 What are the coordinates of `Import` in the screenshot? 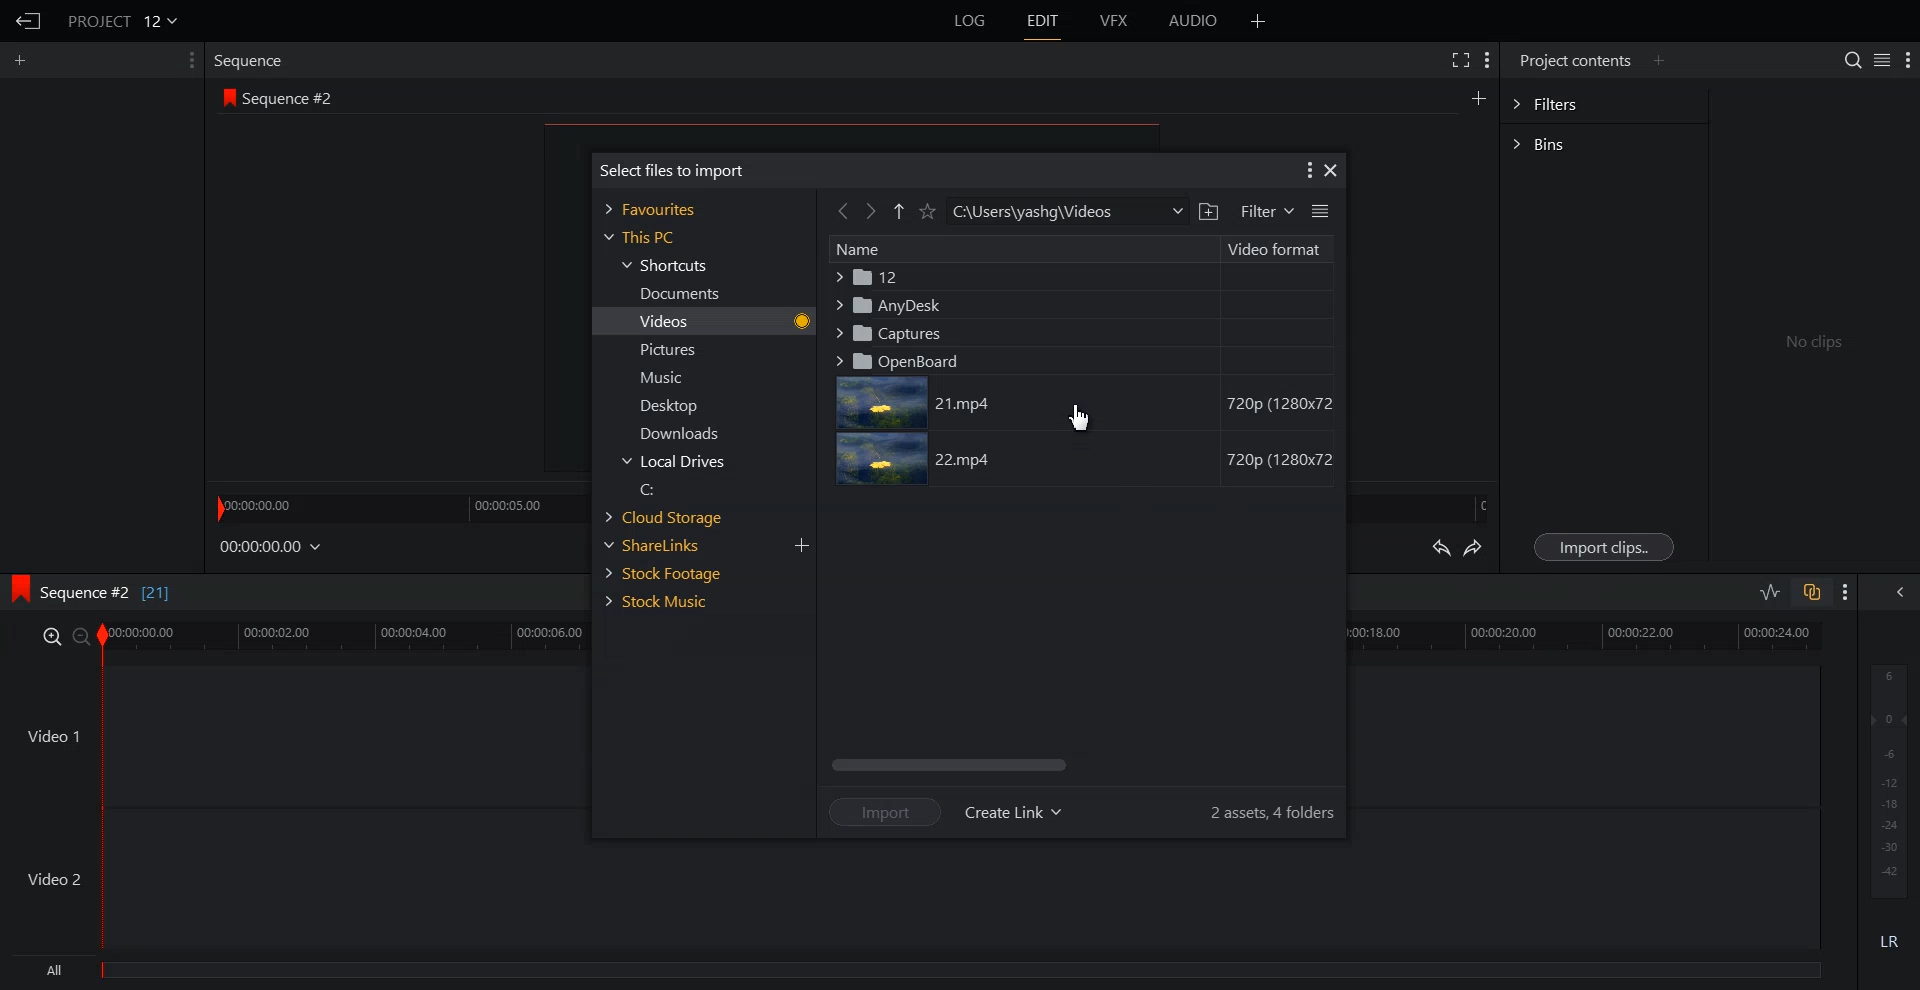 It's located at (886, 811).